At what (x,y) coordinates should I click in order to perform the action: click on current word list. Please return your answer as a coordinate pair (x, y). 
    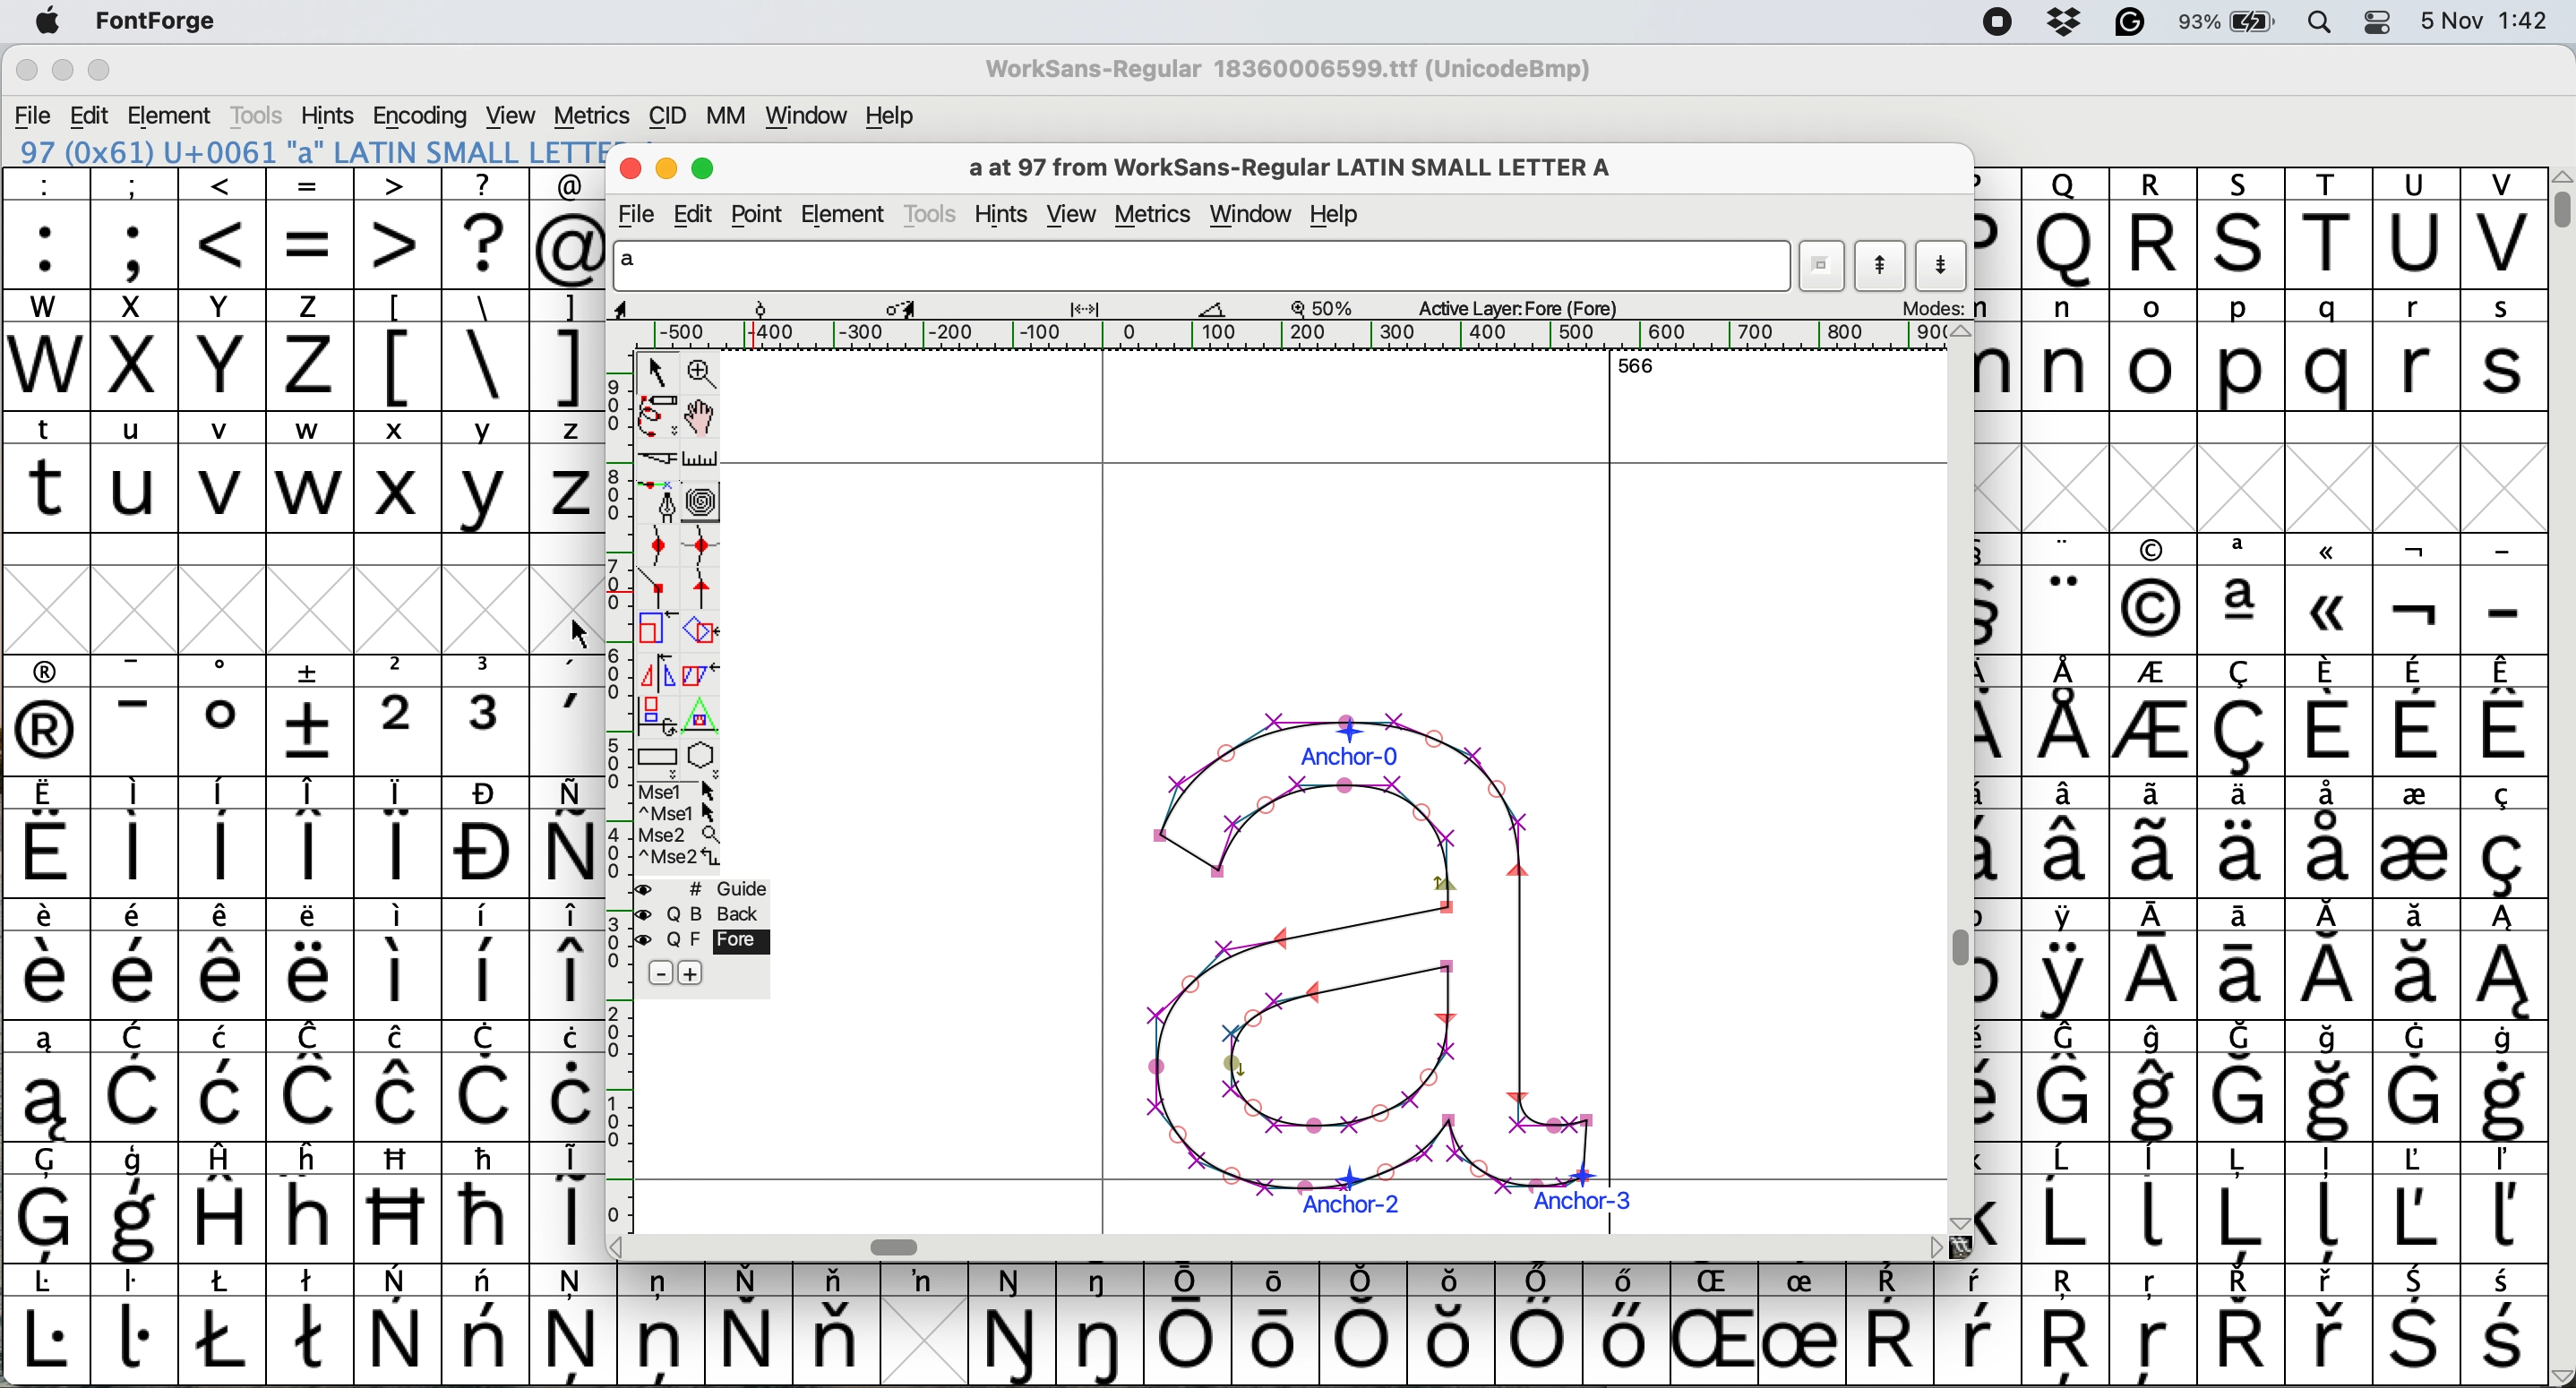
    Looking at the image, I should click on (1826, 265).